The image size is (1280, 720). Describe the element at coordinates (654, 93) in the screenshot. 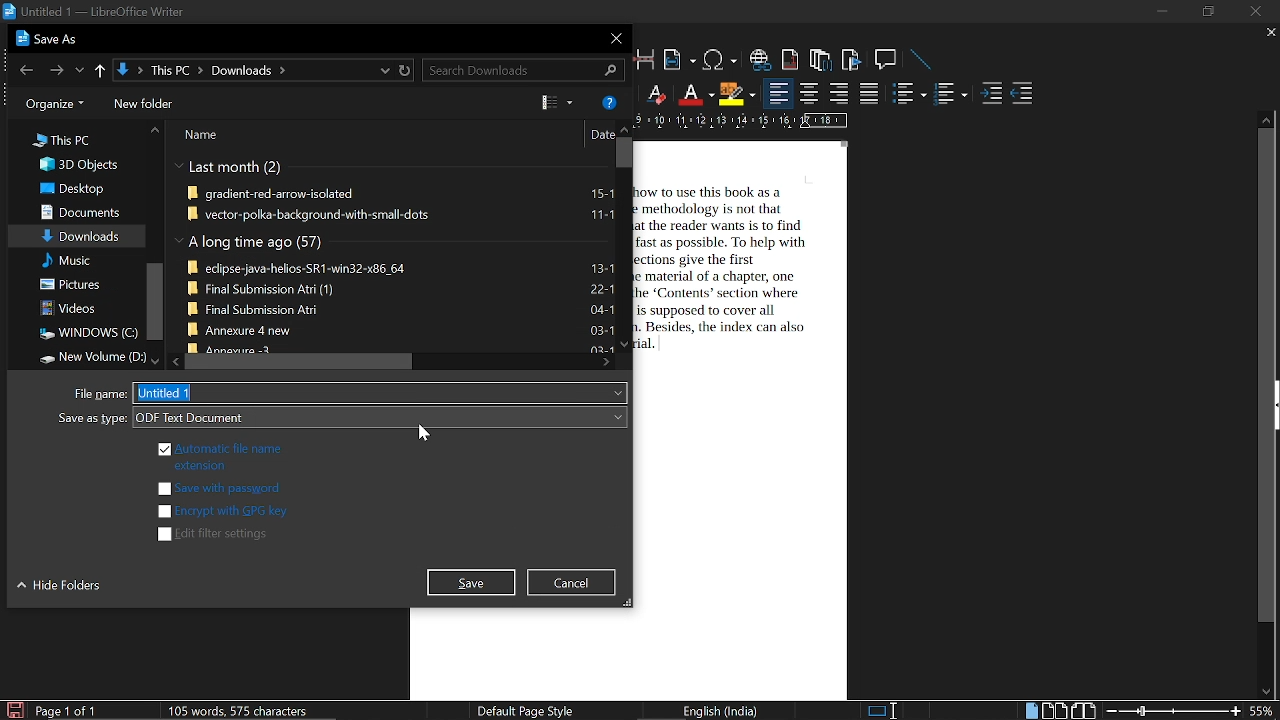

I see `eraser` at that location.